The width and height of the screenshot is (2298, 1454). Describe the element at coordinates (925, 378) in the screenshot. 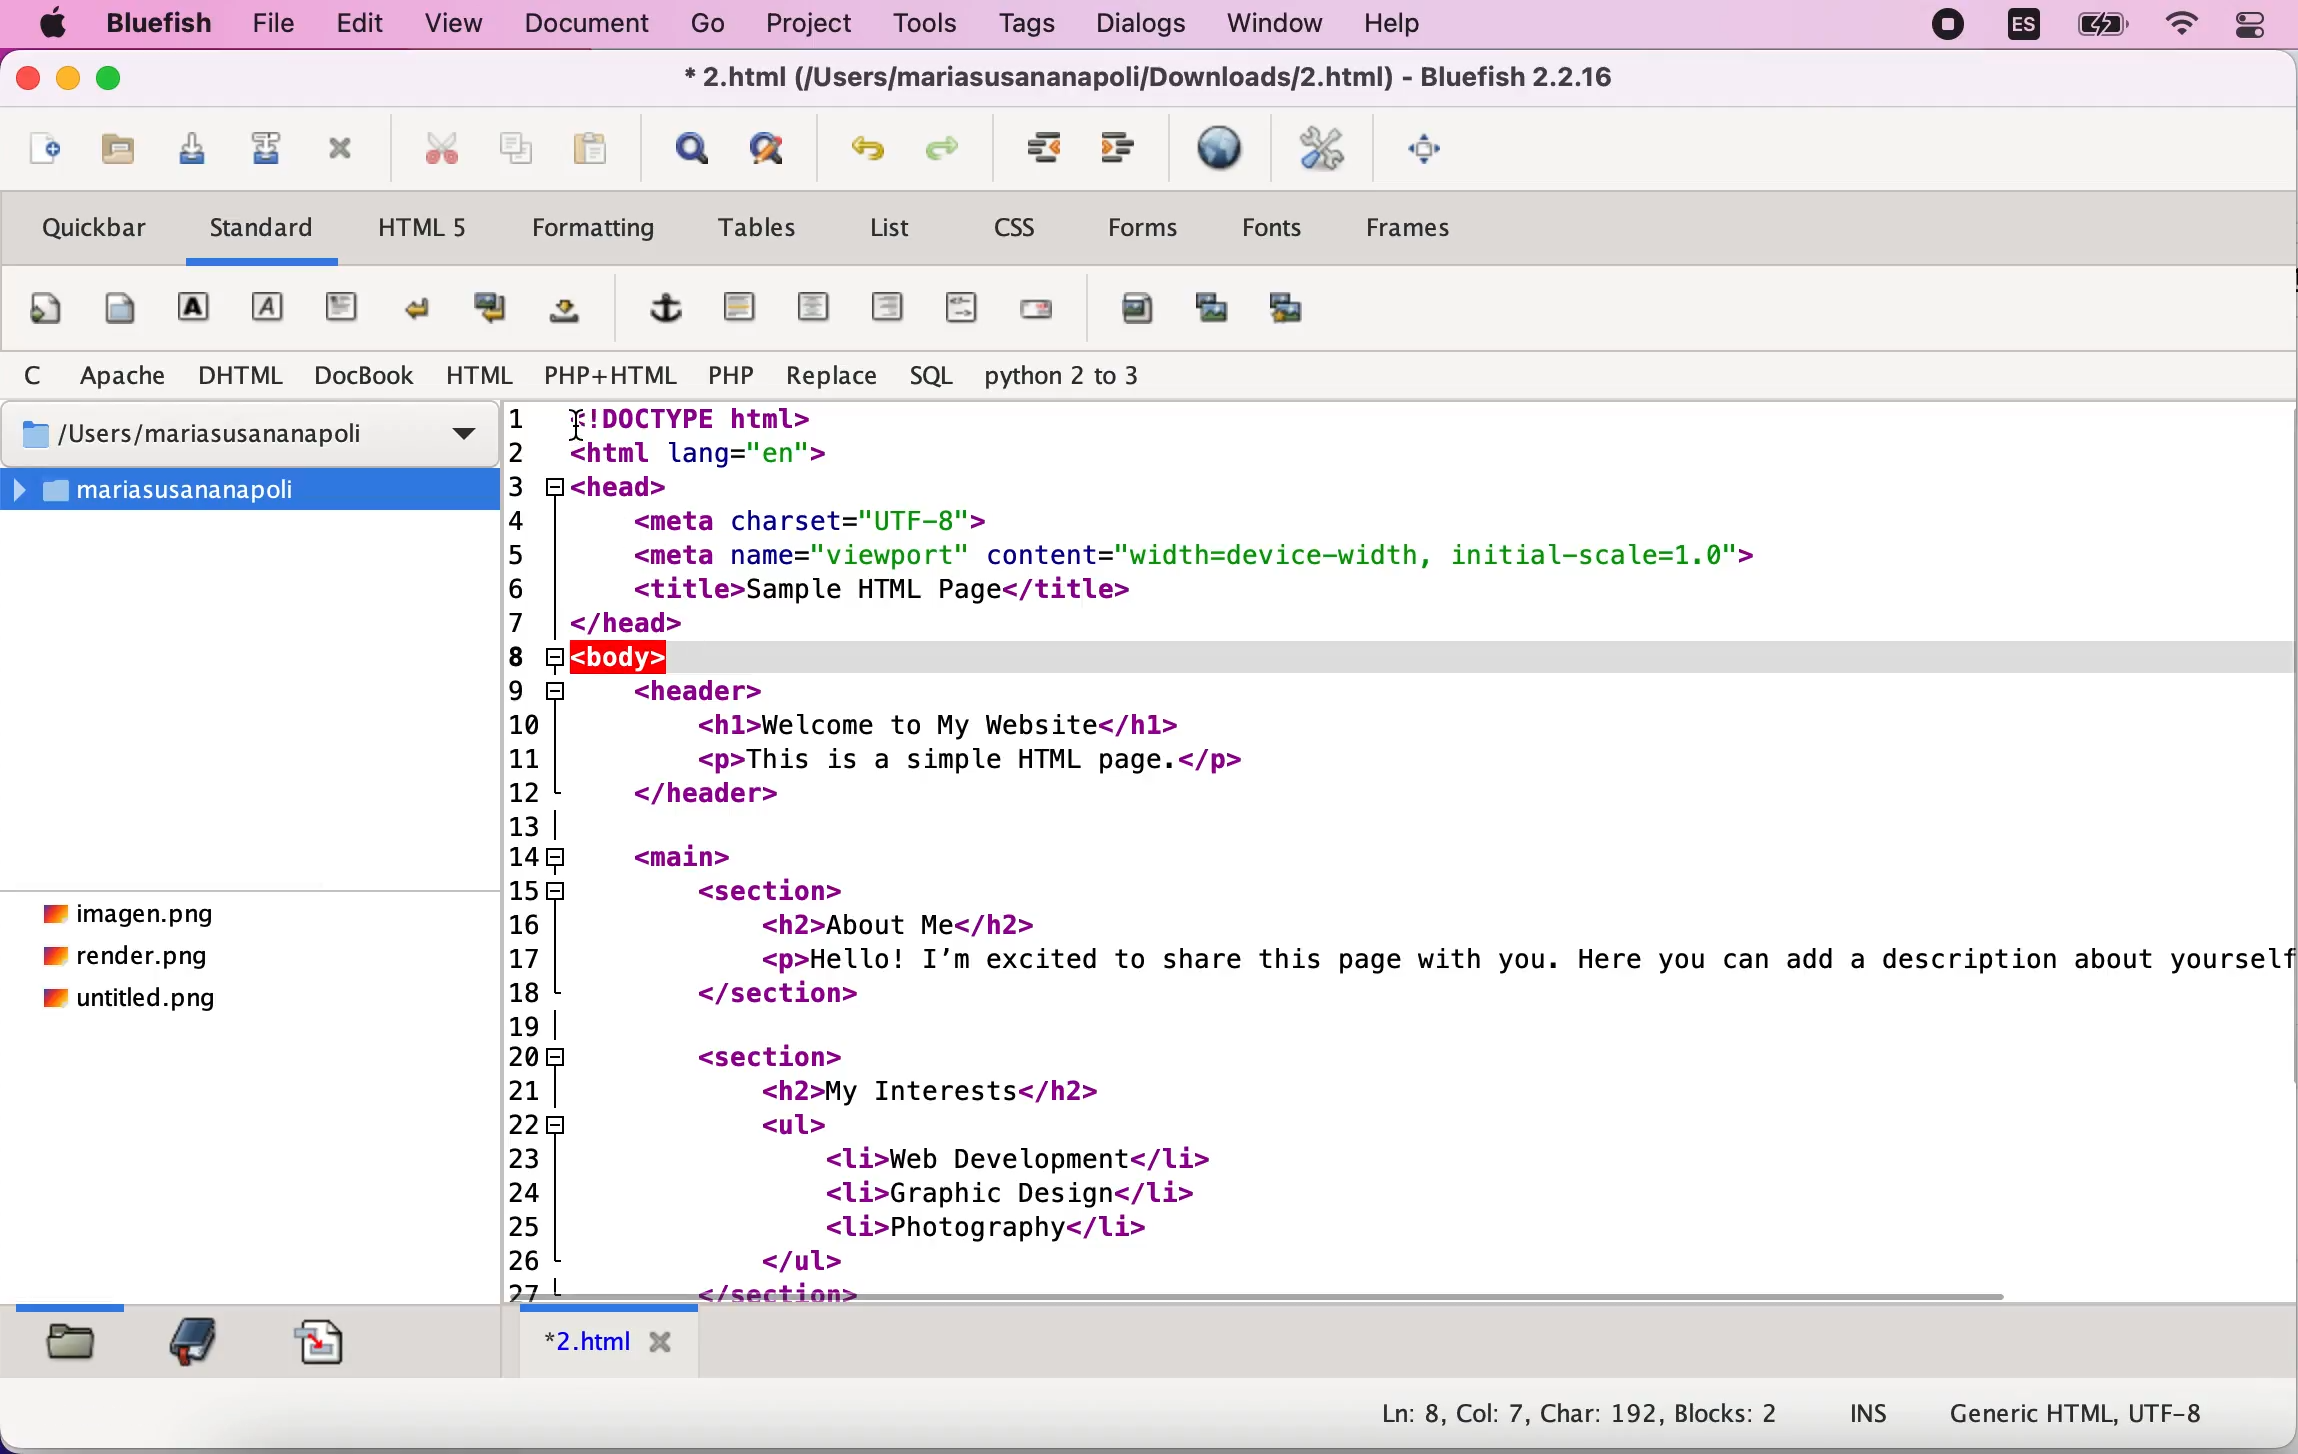

I see `sql` at that location.